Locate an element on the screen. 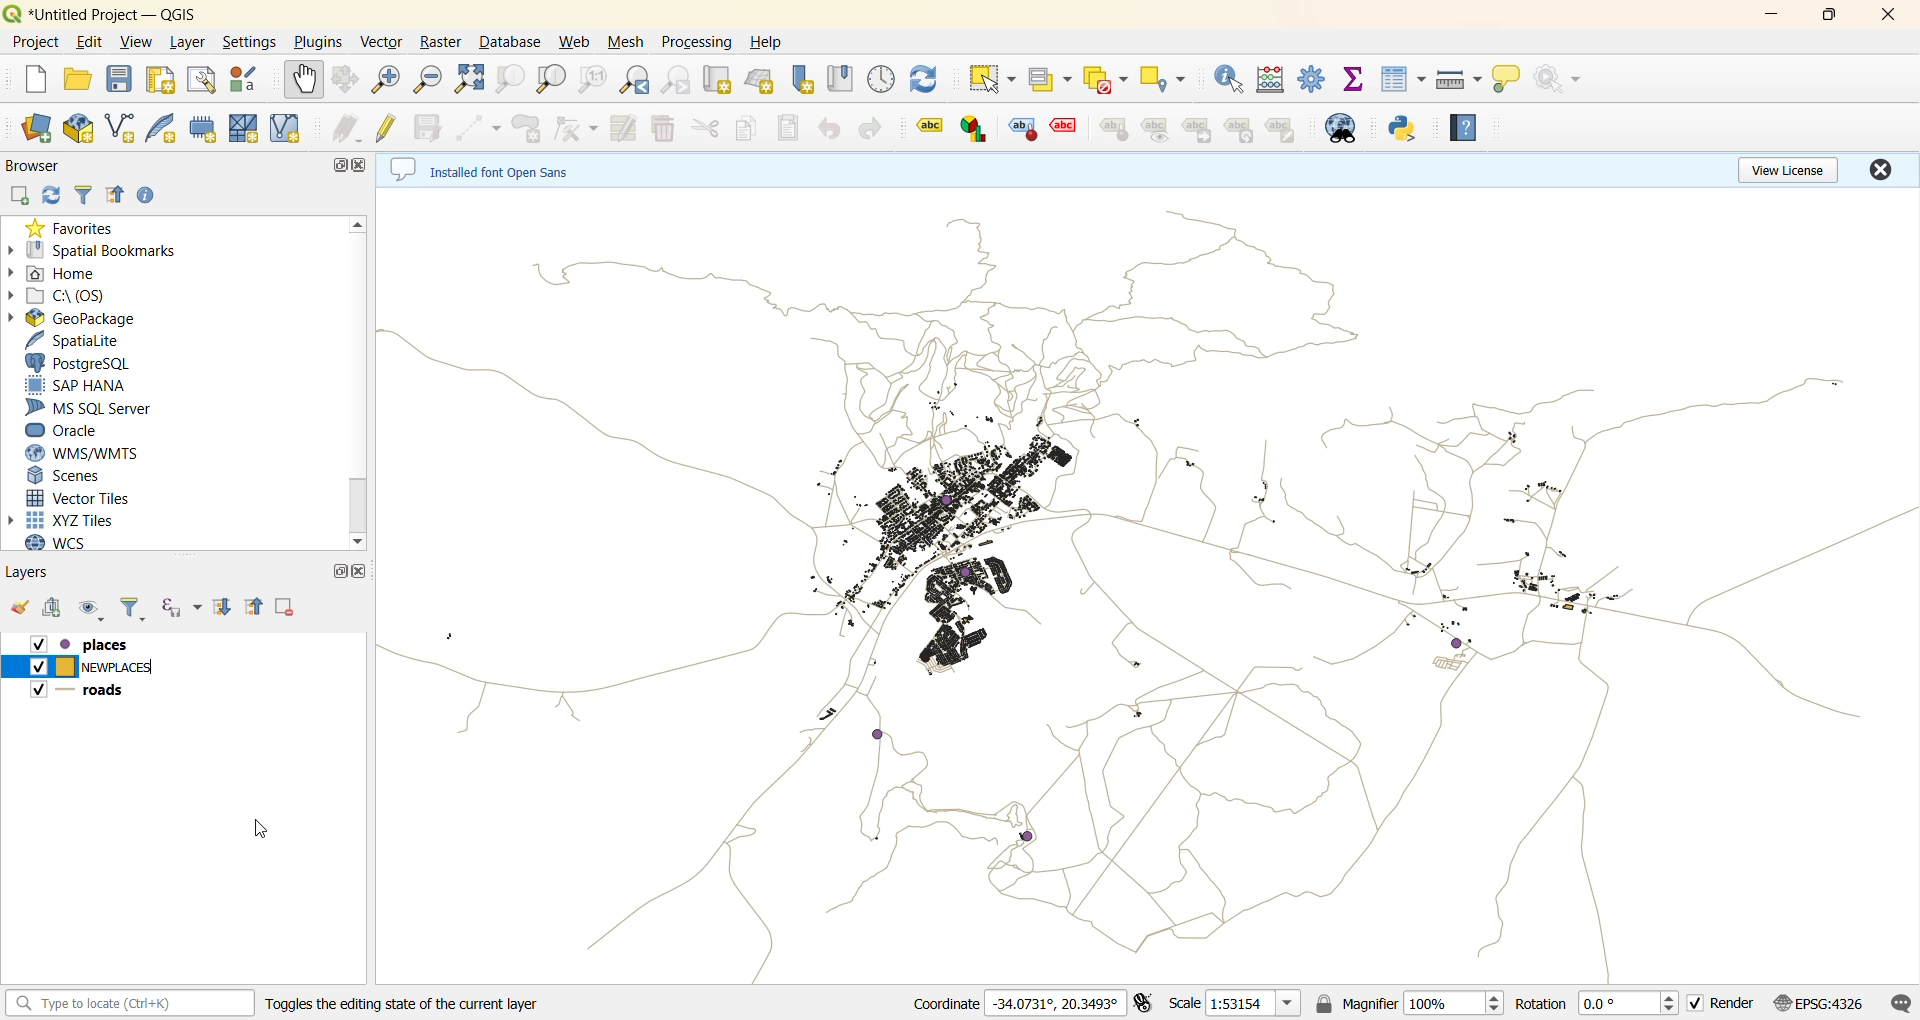 The height and width of the screenshot is (1020, 1920). zoom selection is located at coordinates (511, 82).